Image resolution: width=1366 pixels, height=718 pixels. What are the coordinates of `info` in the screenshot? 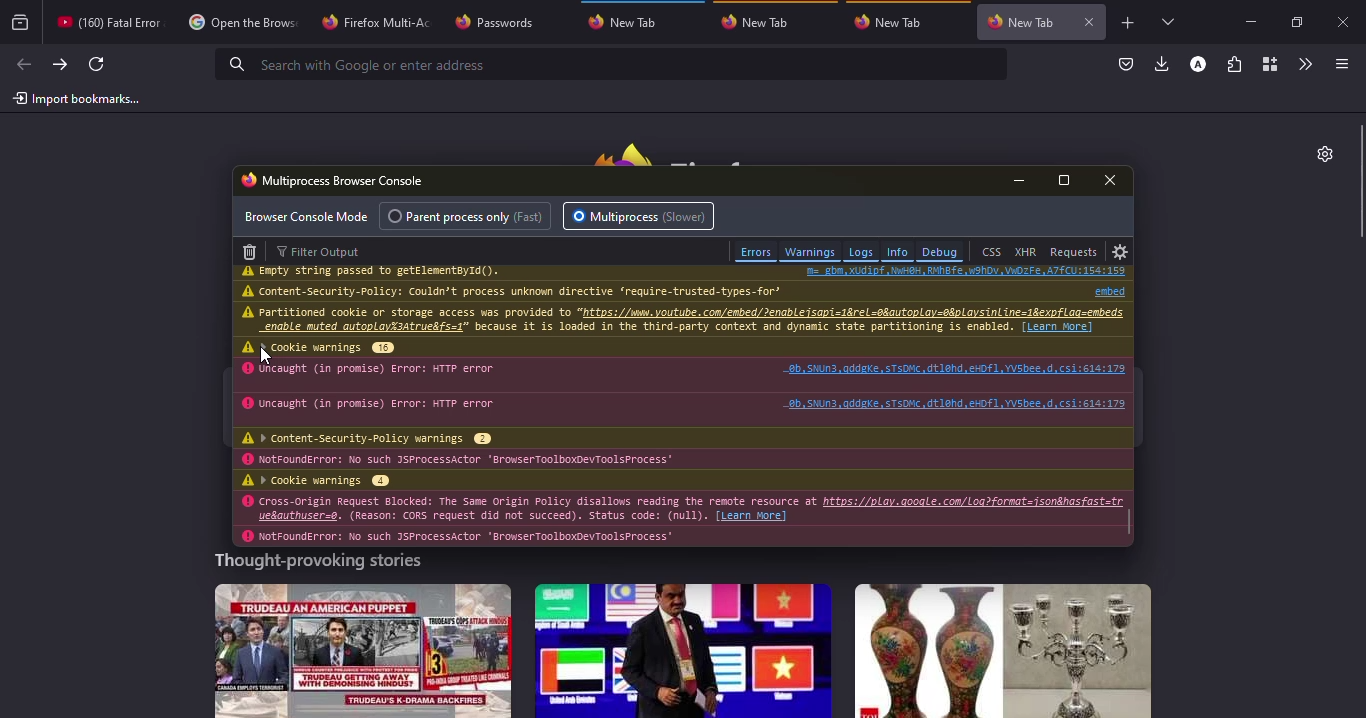 It's located at (467, 537).